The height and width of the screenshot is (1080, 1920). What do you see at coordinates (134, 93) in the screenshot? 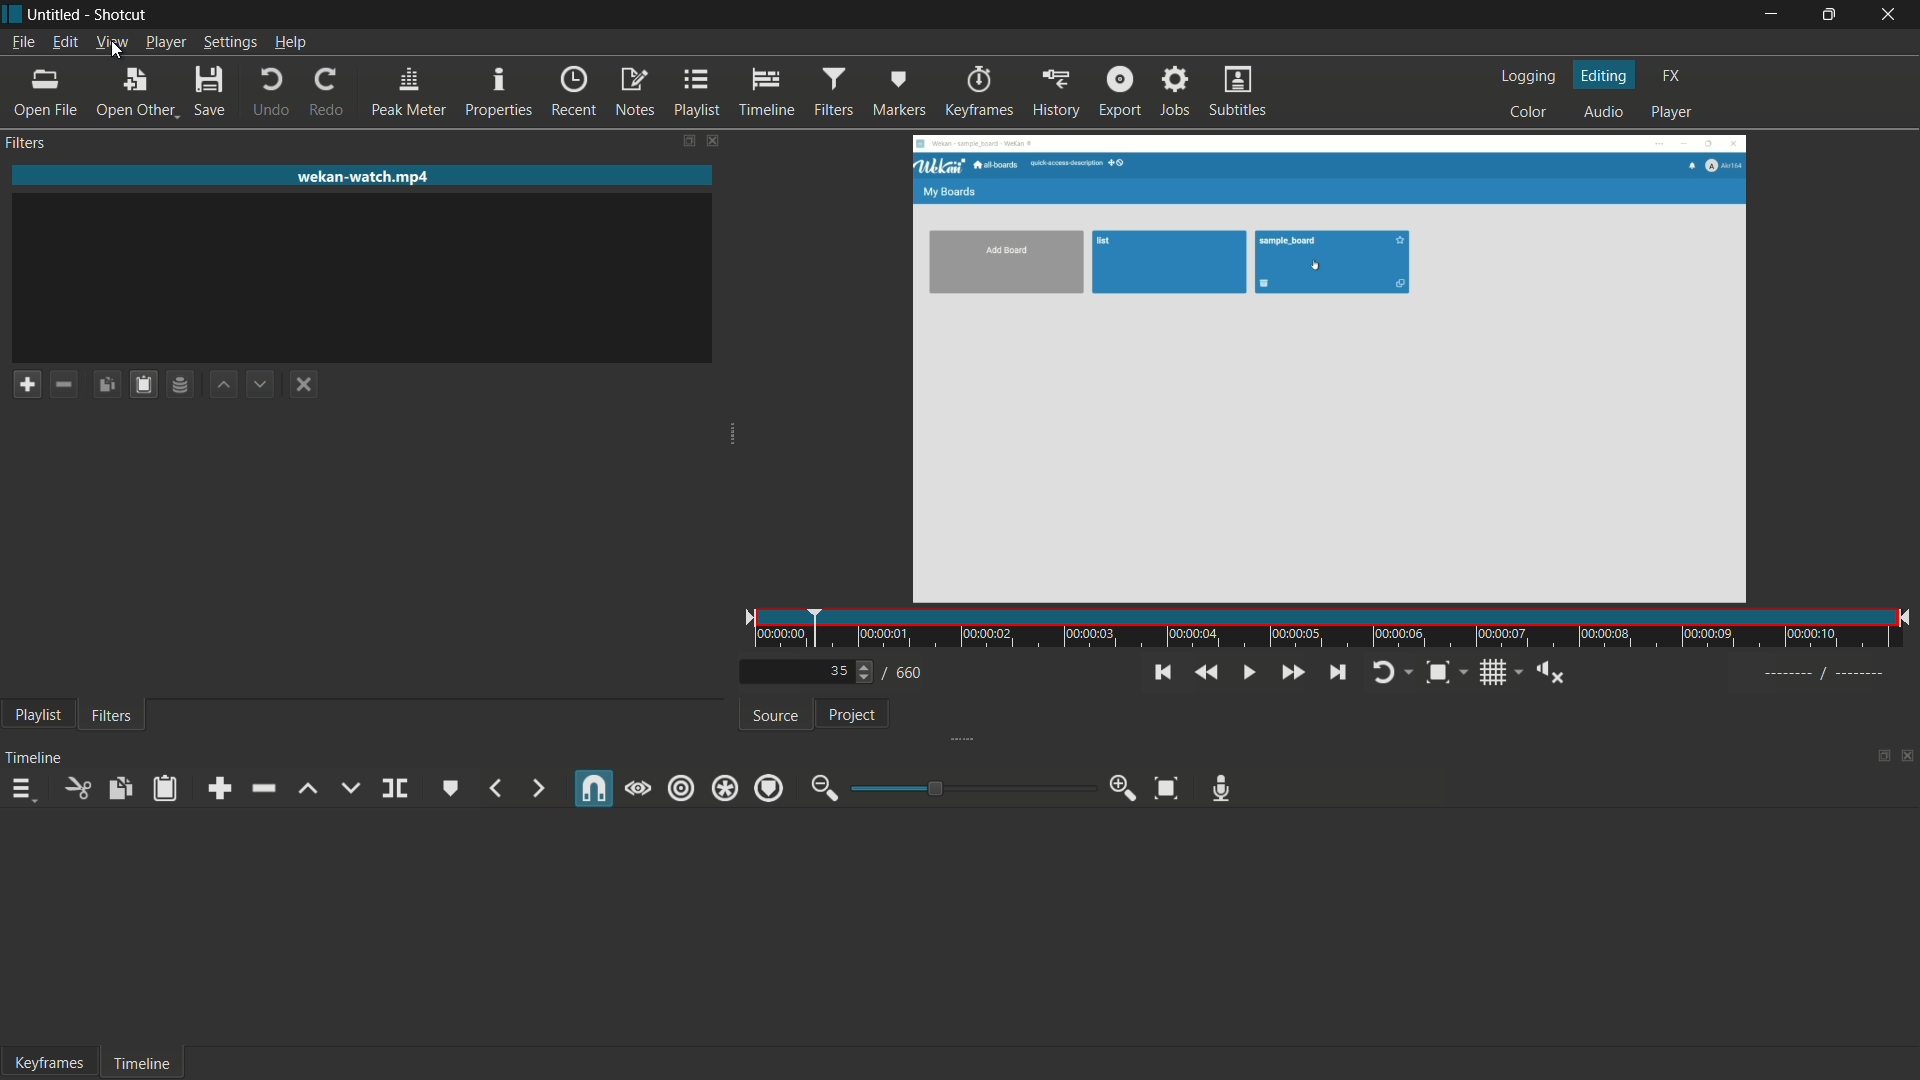
I see `open other` at bounding box center [134, 93].